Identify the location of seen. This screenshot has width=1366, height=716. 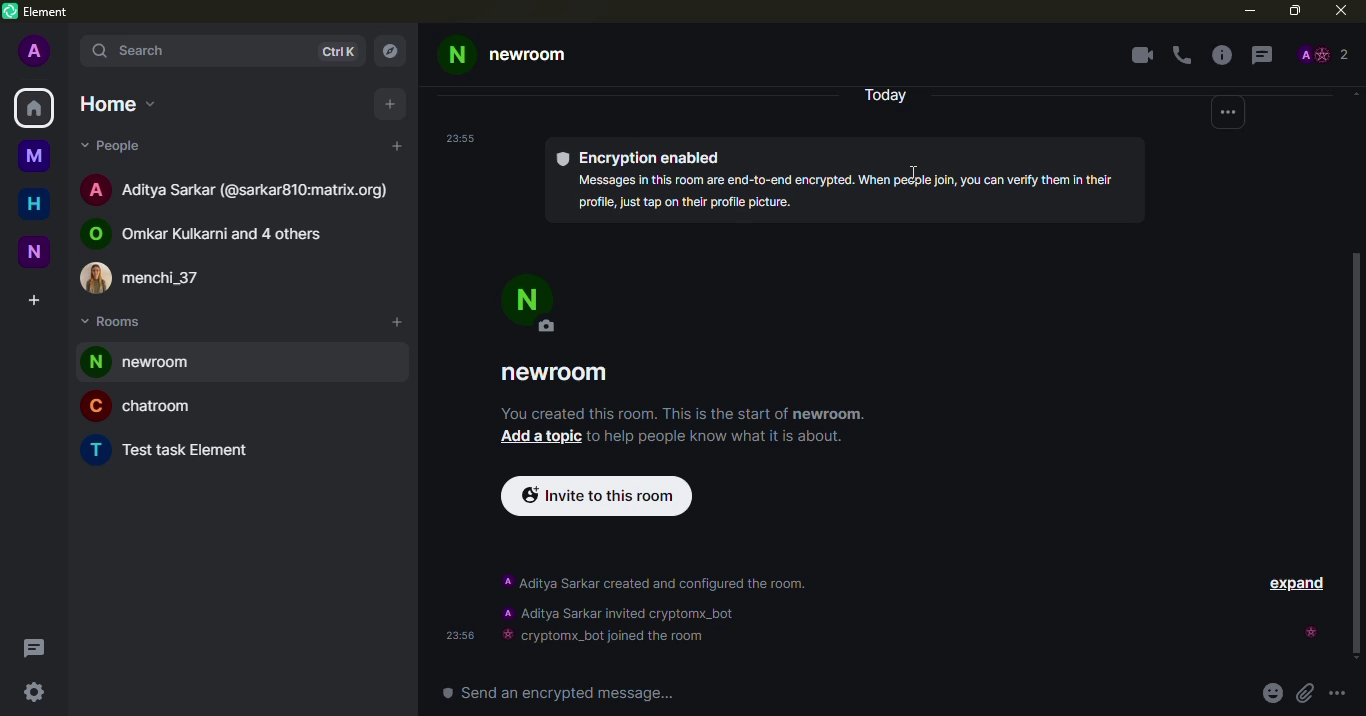
(1309, 634).